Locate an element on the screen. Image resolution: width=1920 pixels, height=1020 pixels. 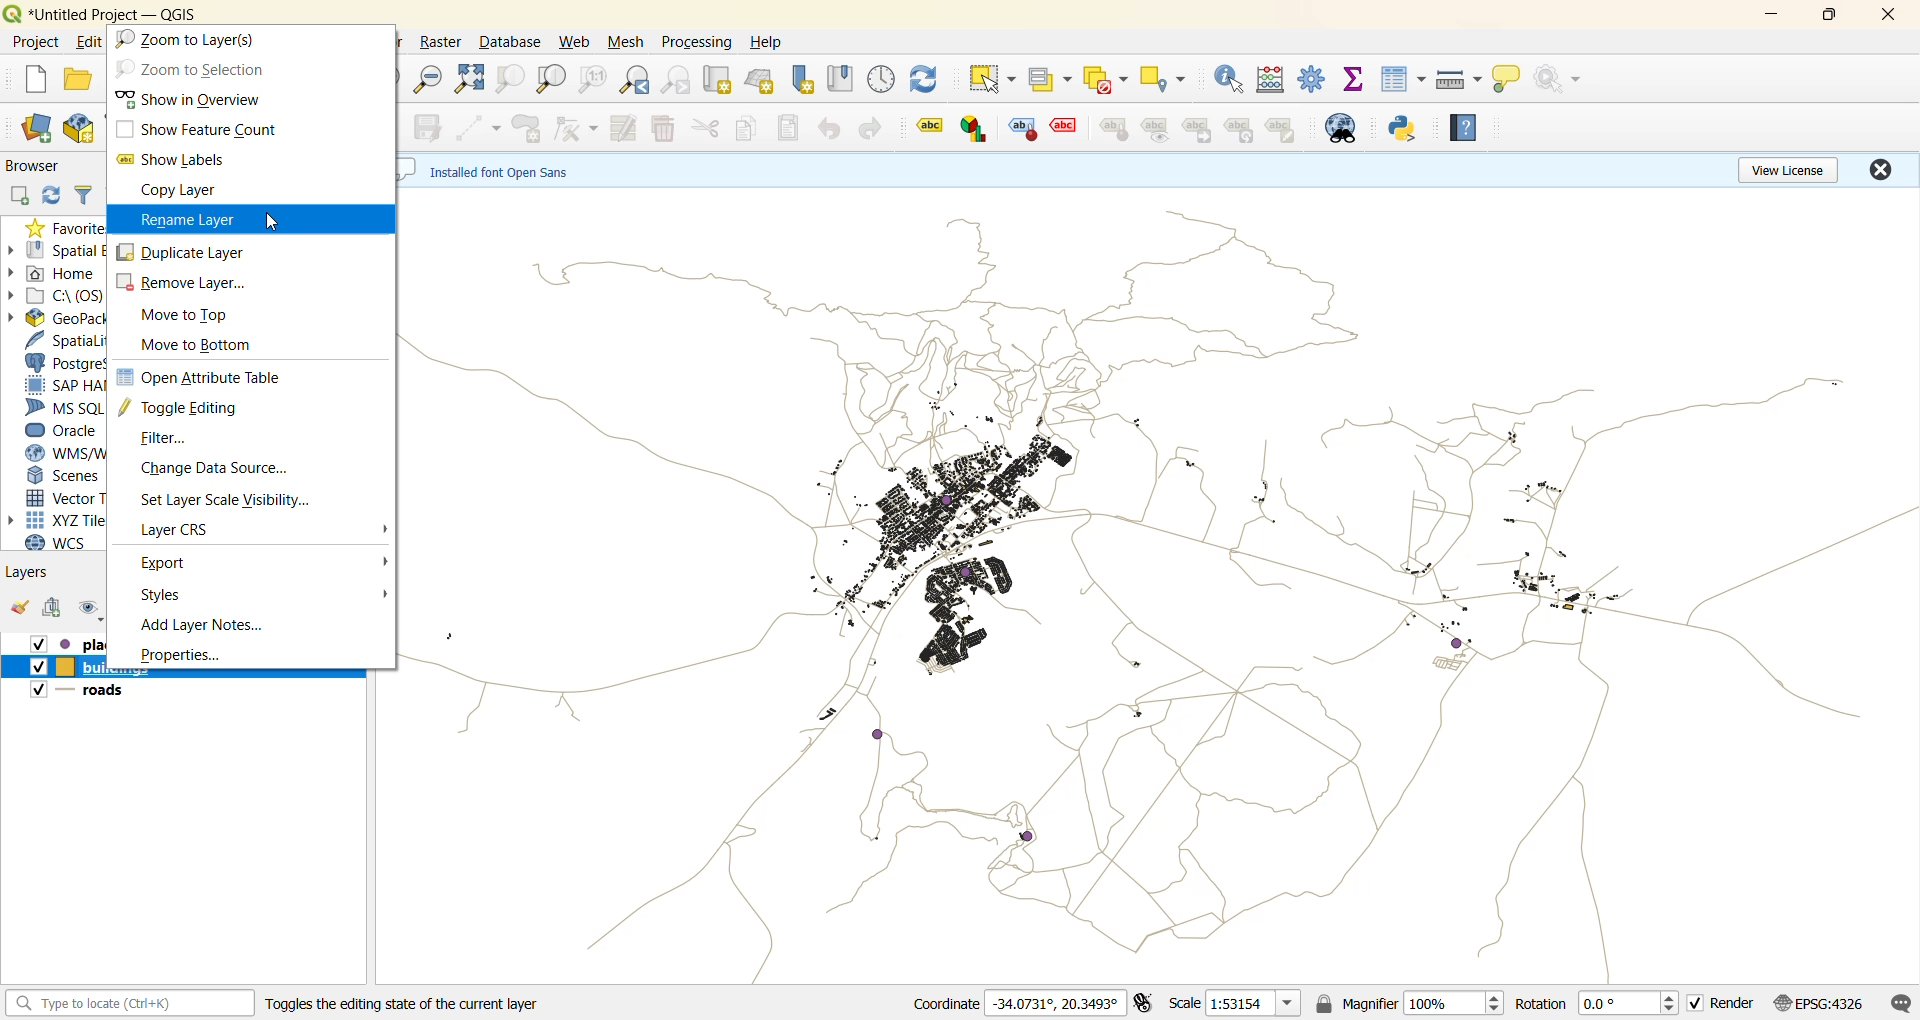
save edits is located at coordinates (425, 126).